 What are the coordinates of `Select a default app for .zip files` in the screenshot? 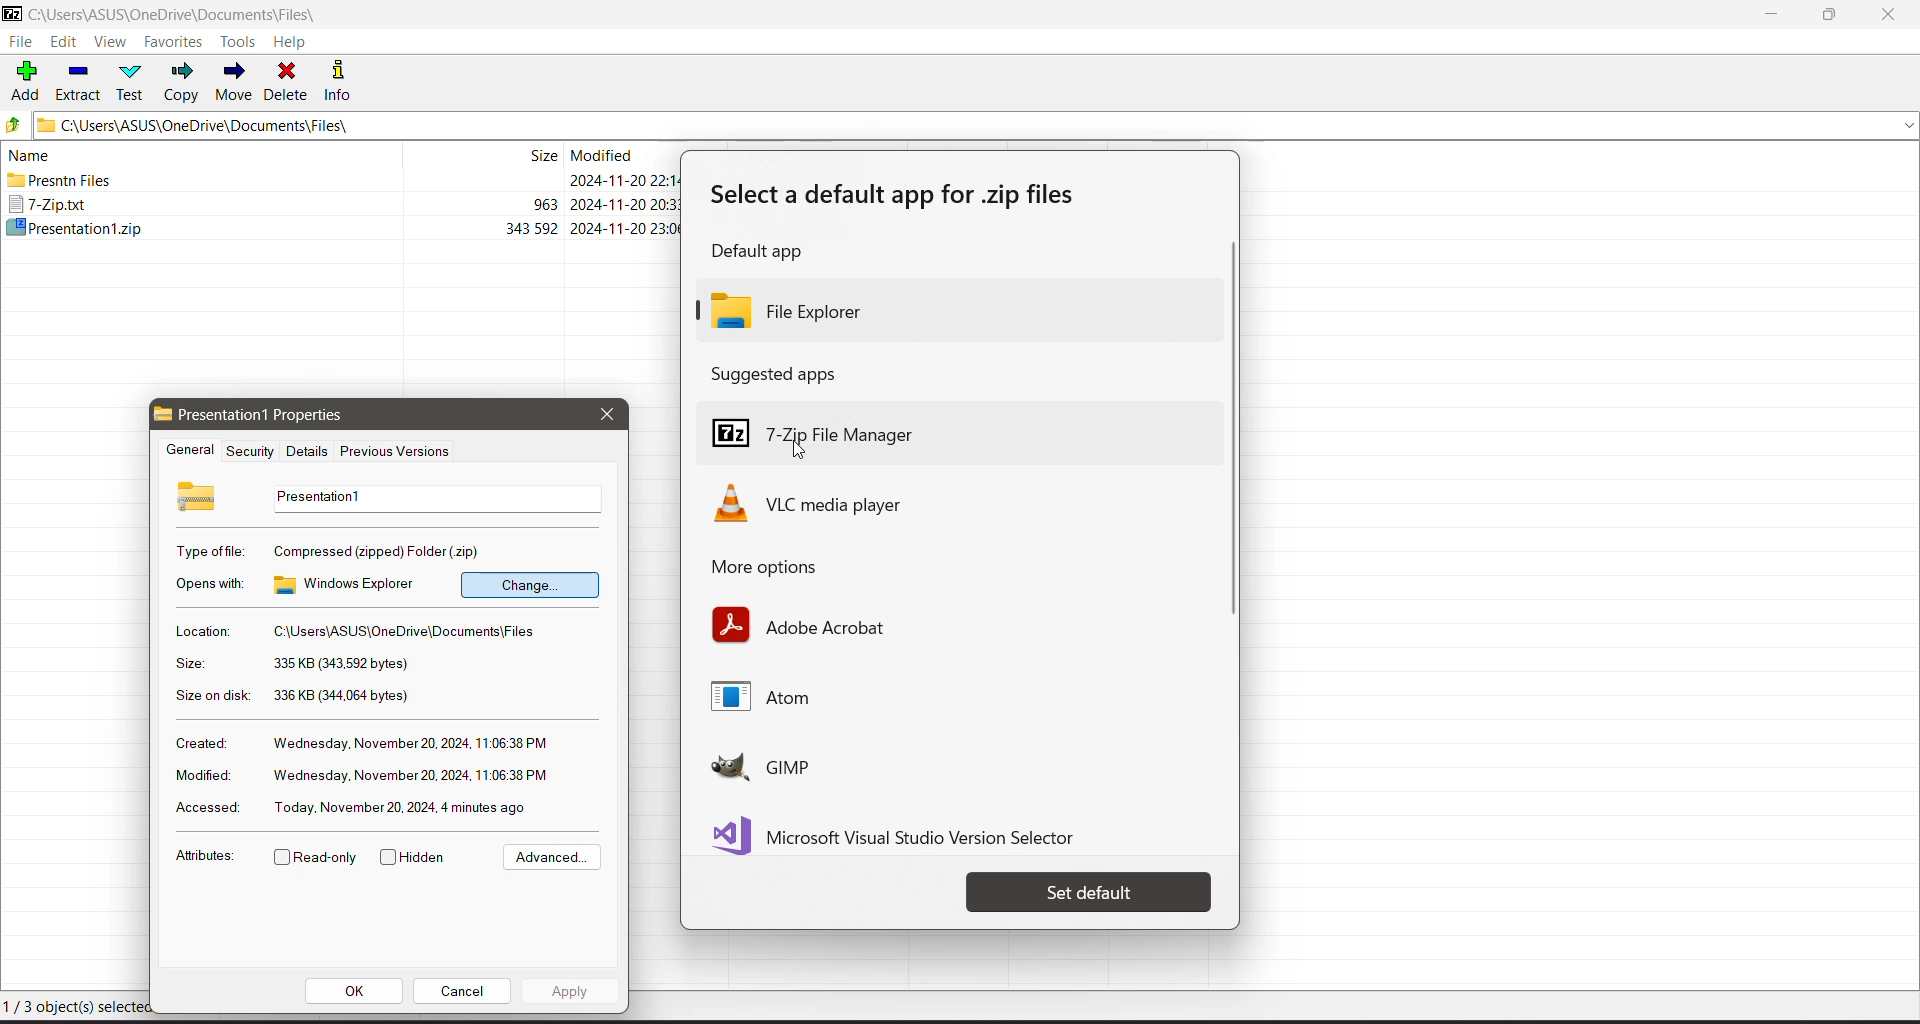 It's located at (901, 196).